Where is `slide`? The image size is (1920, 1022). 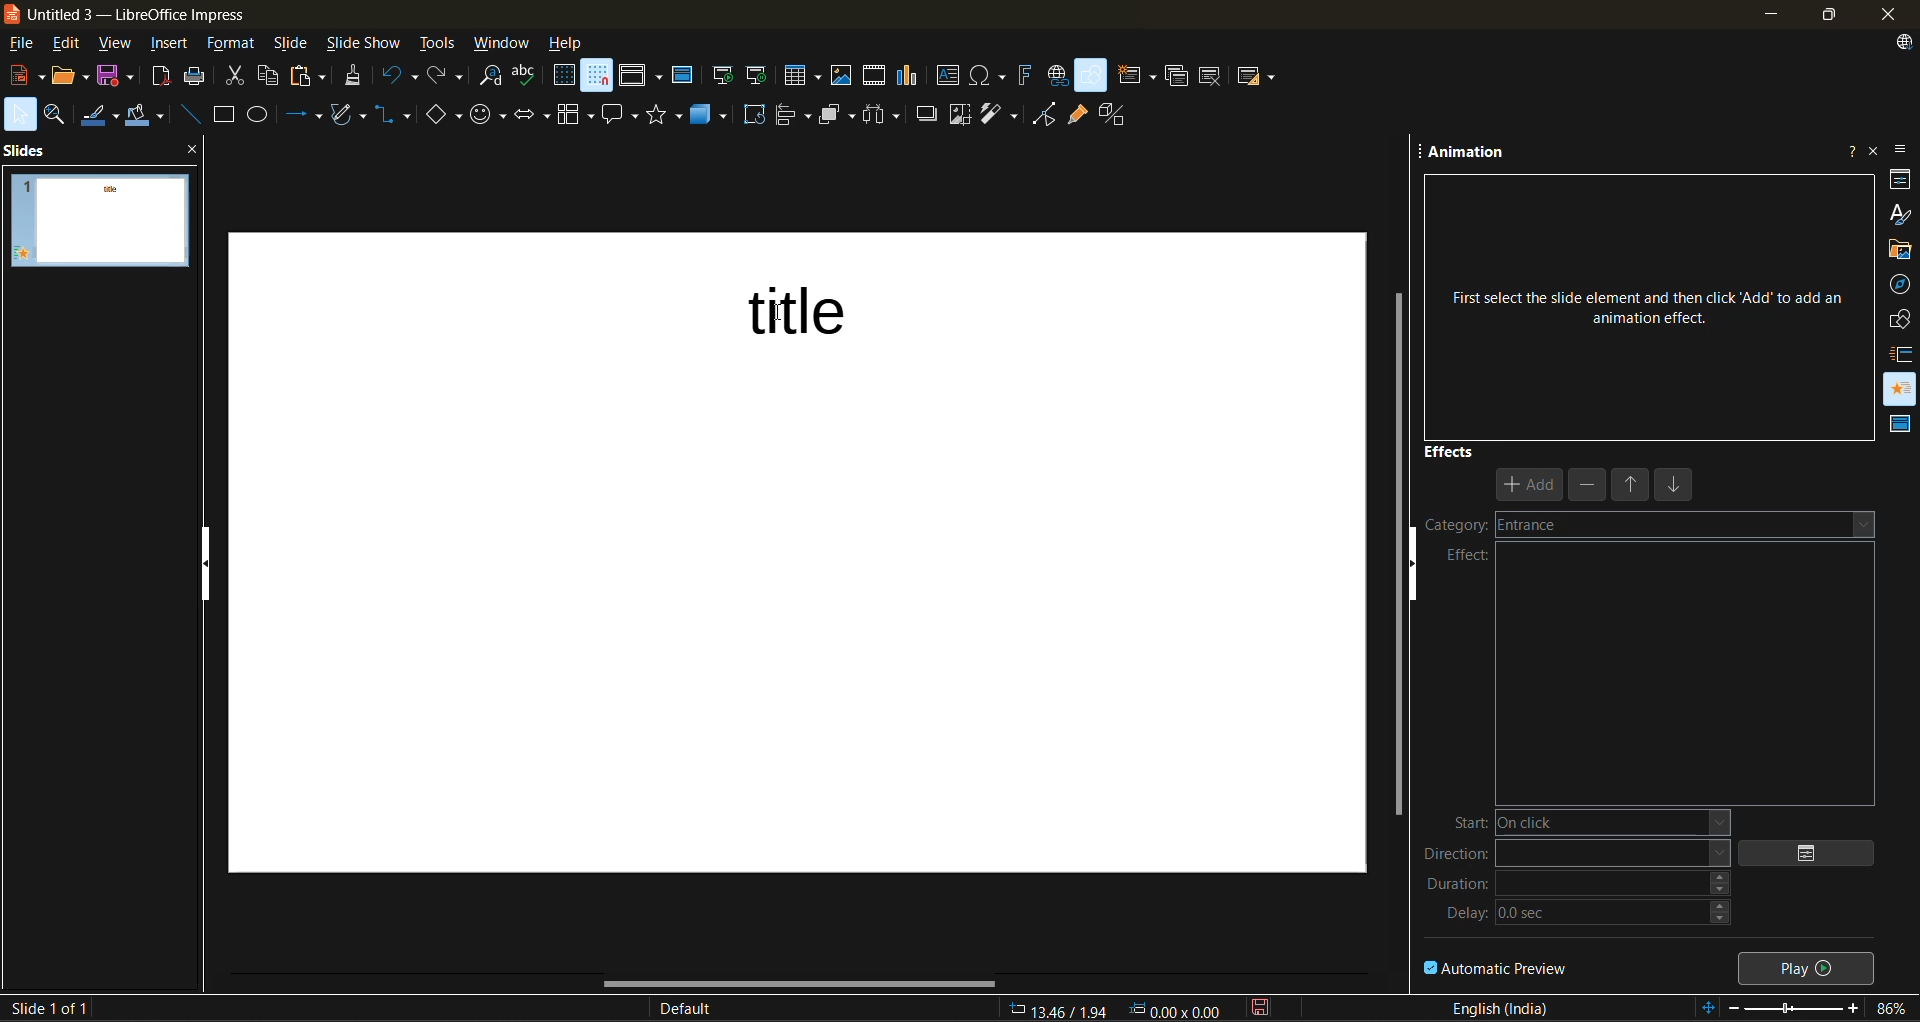 slide is located at coordinates (99, 221).